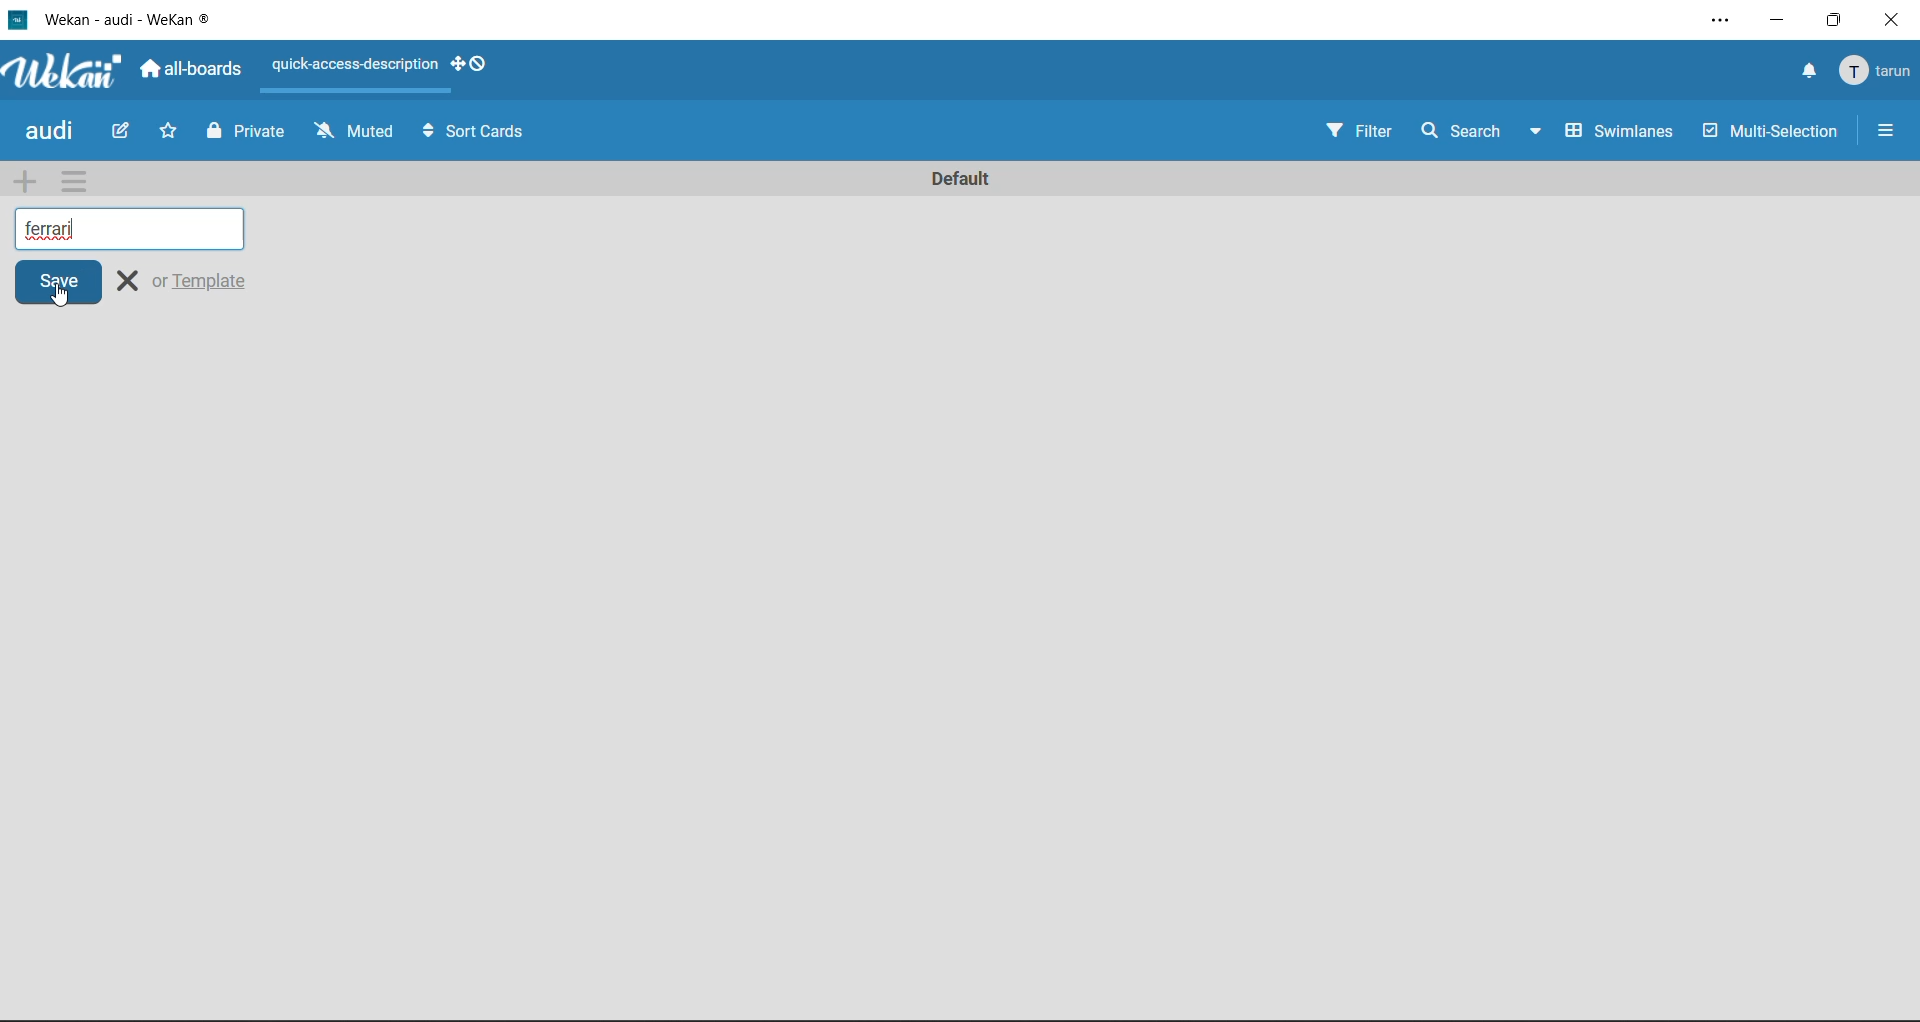  Describe the element at coordinates (48, 133) in the screenshot. I see `board title` at that location.